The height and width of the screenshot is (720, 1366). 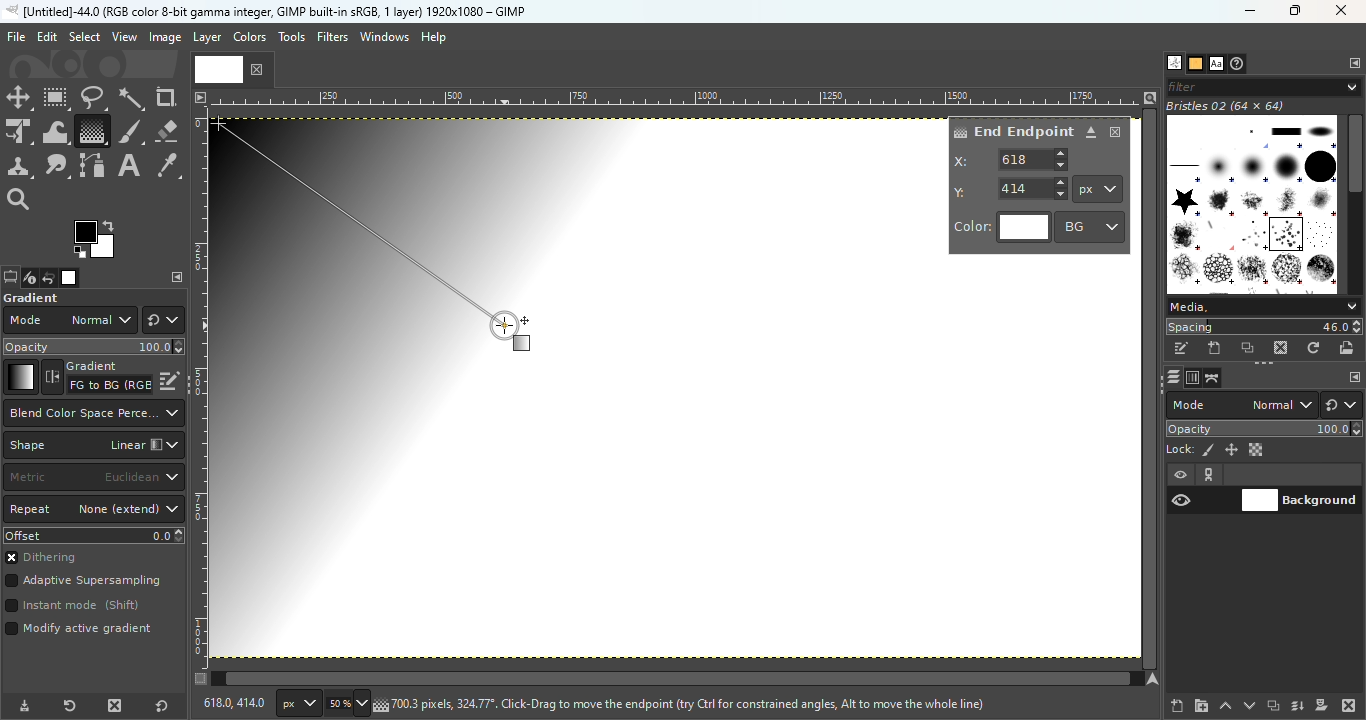 I want to click on Open brush as image, so click(x=1348, y=347).